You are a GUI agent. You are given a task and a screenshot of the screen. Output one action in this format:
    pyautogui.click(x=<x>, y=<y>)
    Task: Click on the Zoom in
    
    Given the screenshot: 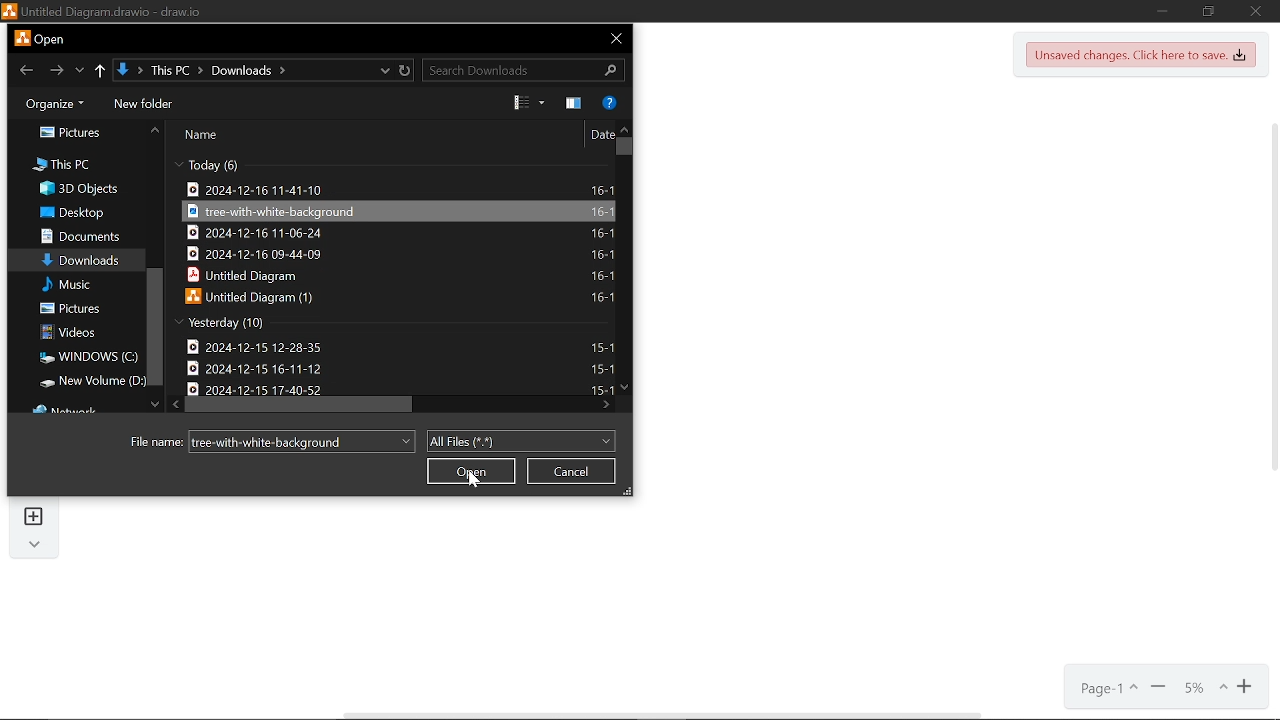 What is the action you would take?
    pyautogui.click(x=1246, y=689)
    